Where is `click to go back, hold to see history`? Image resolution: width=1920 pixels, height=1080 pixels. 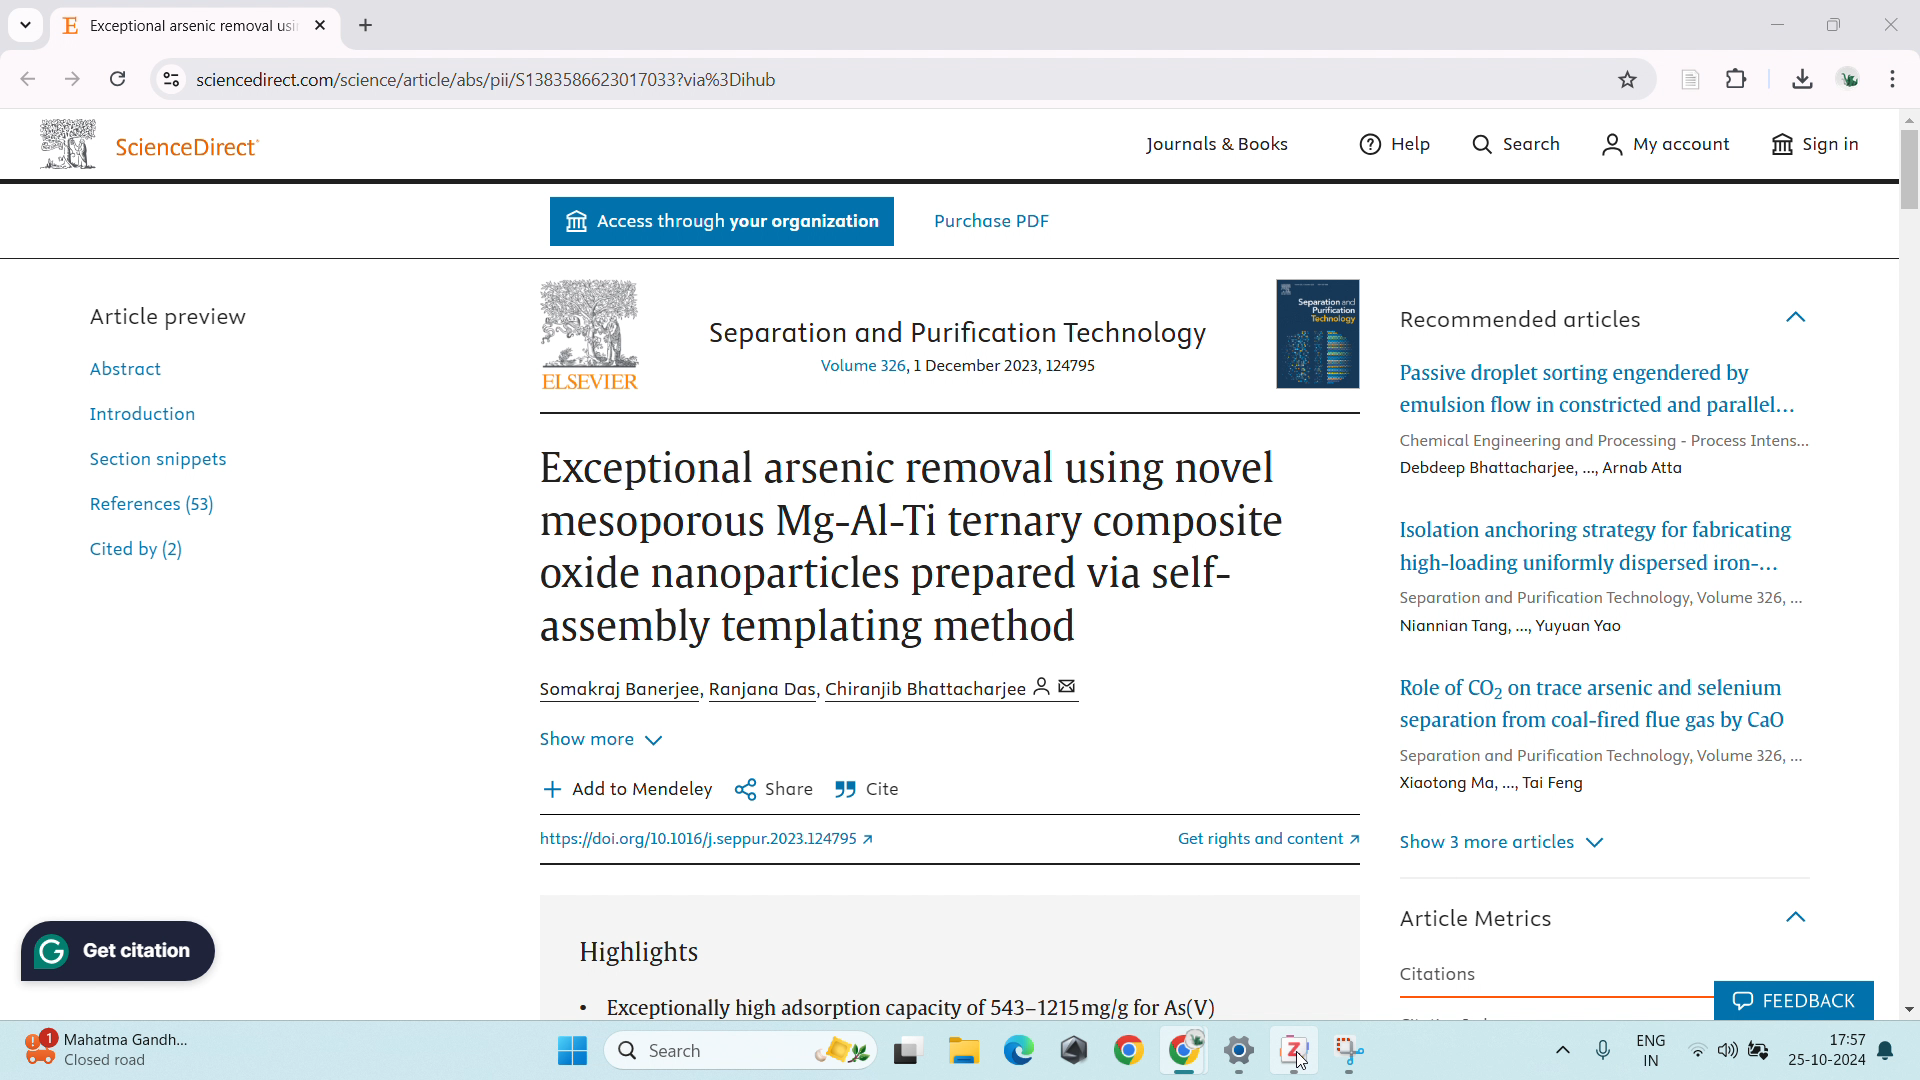
click to go back, hold to see history is located at coordinates (27, 78).